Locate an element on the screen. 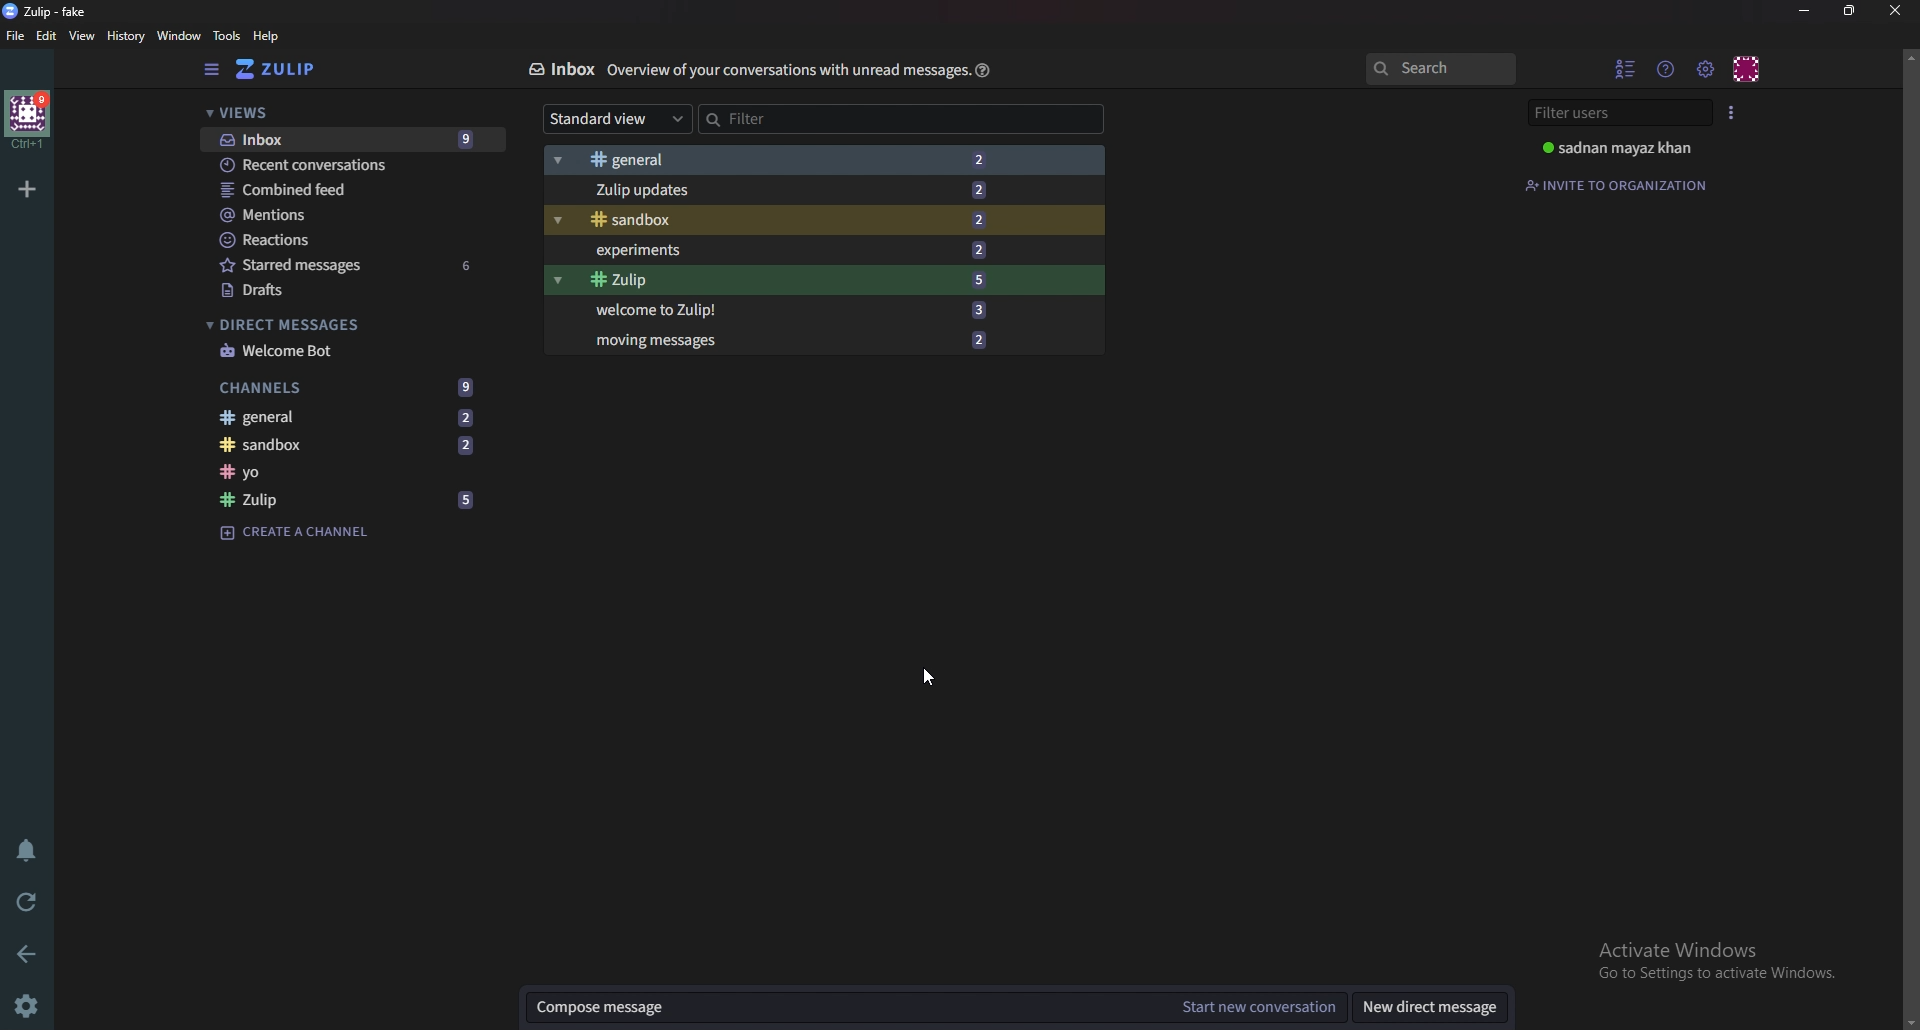 Image resolution: width=1920 pixels, height=1030 pixels. user is located at coordinates (1617, 147).